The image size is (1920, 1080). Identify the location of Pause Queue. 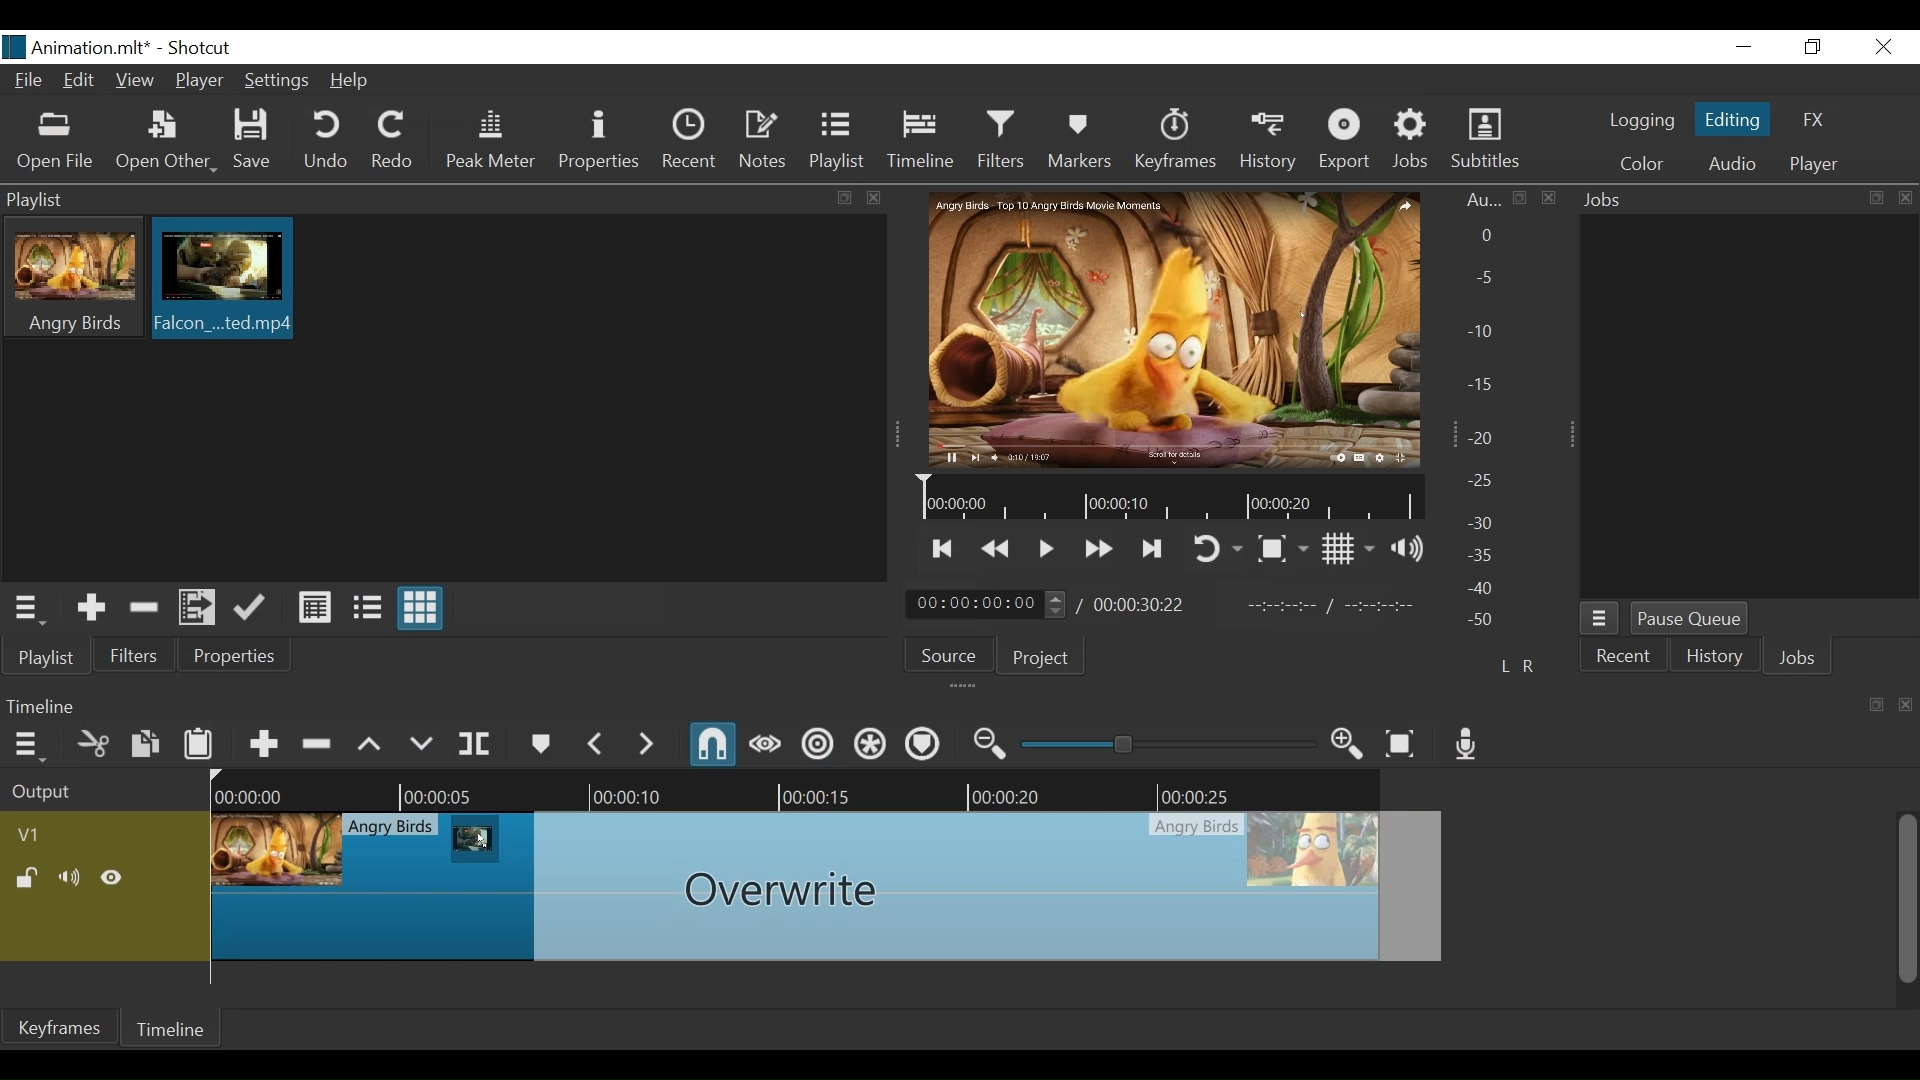
(1689, 620).